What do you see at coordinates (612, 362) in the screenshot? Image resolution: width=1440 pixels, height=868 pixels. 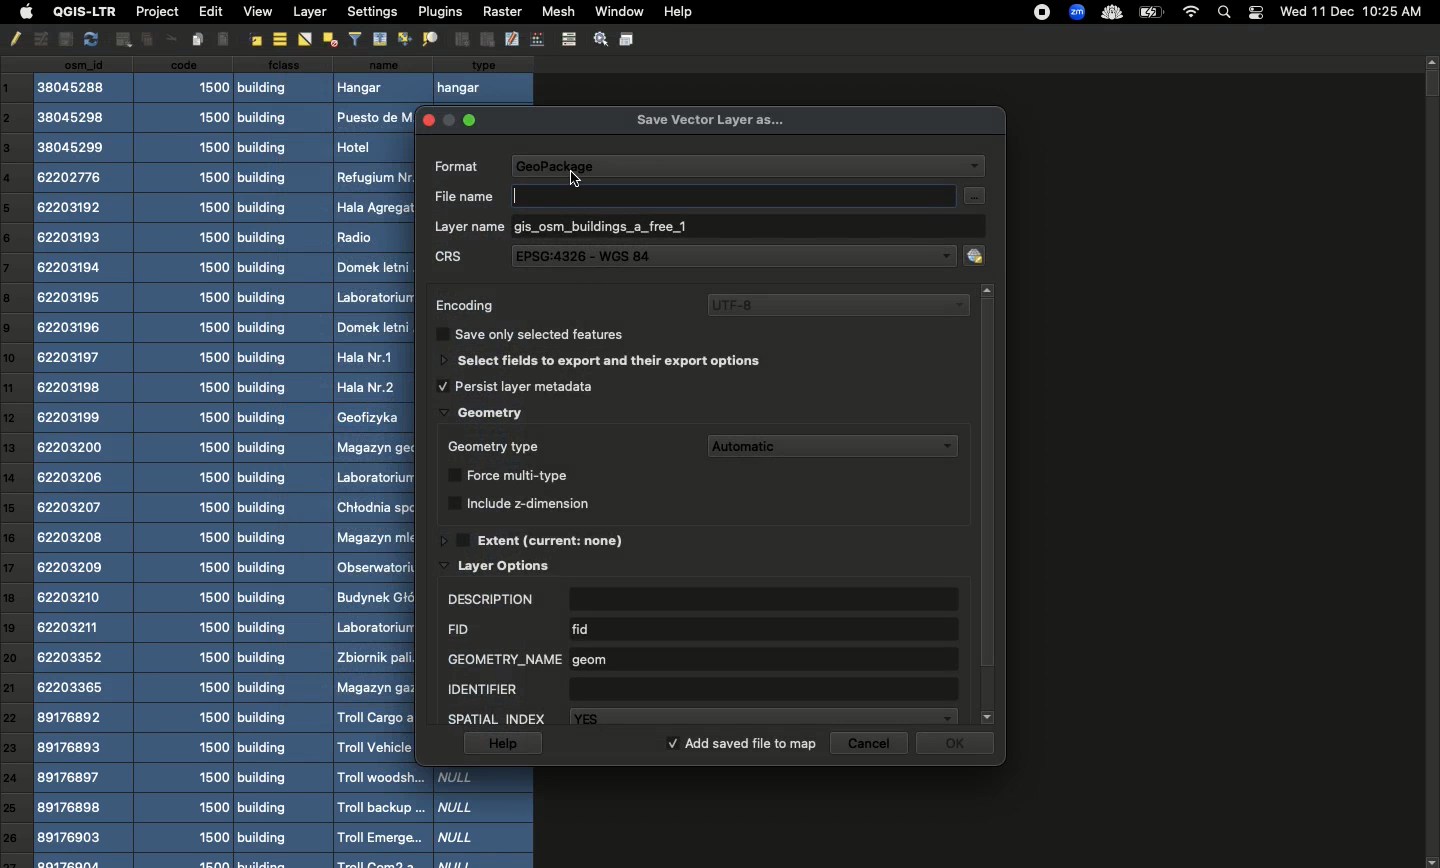 I see `Select fields to export and their export options` at bounding box center [612, 362].